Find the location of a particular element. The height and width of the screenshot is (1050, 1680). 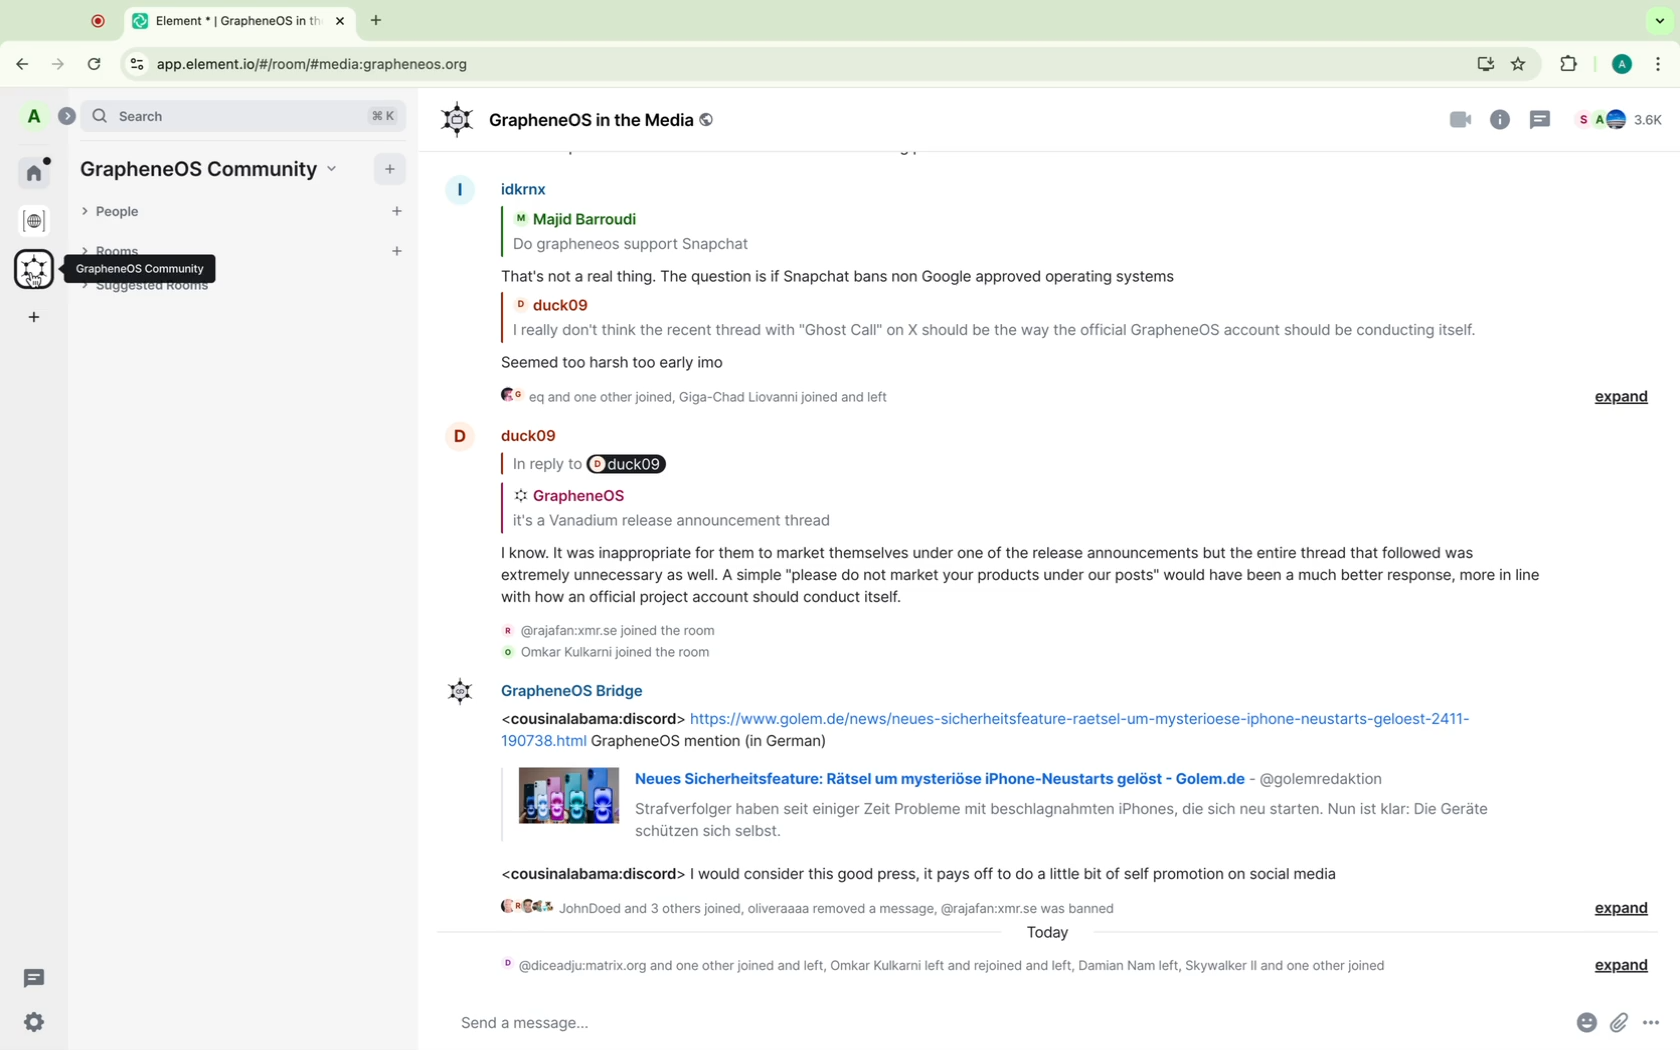

I know. it was inappropriate for them to market themselves under one of the release announcements but the entire thread that followed was extremely unnecessary as well. a simple "please do not market your products under our posts" would have been a much better response more in line with how an official project account should conduct itself is located at coordinates (1021, 574).